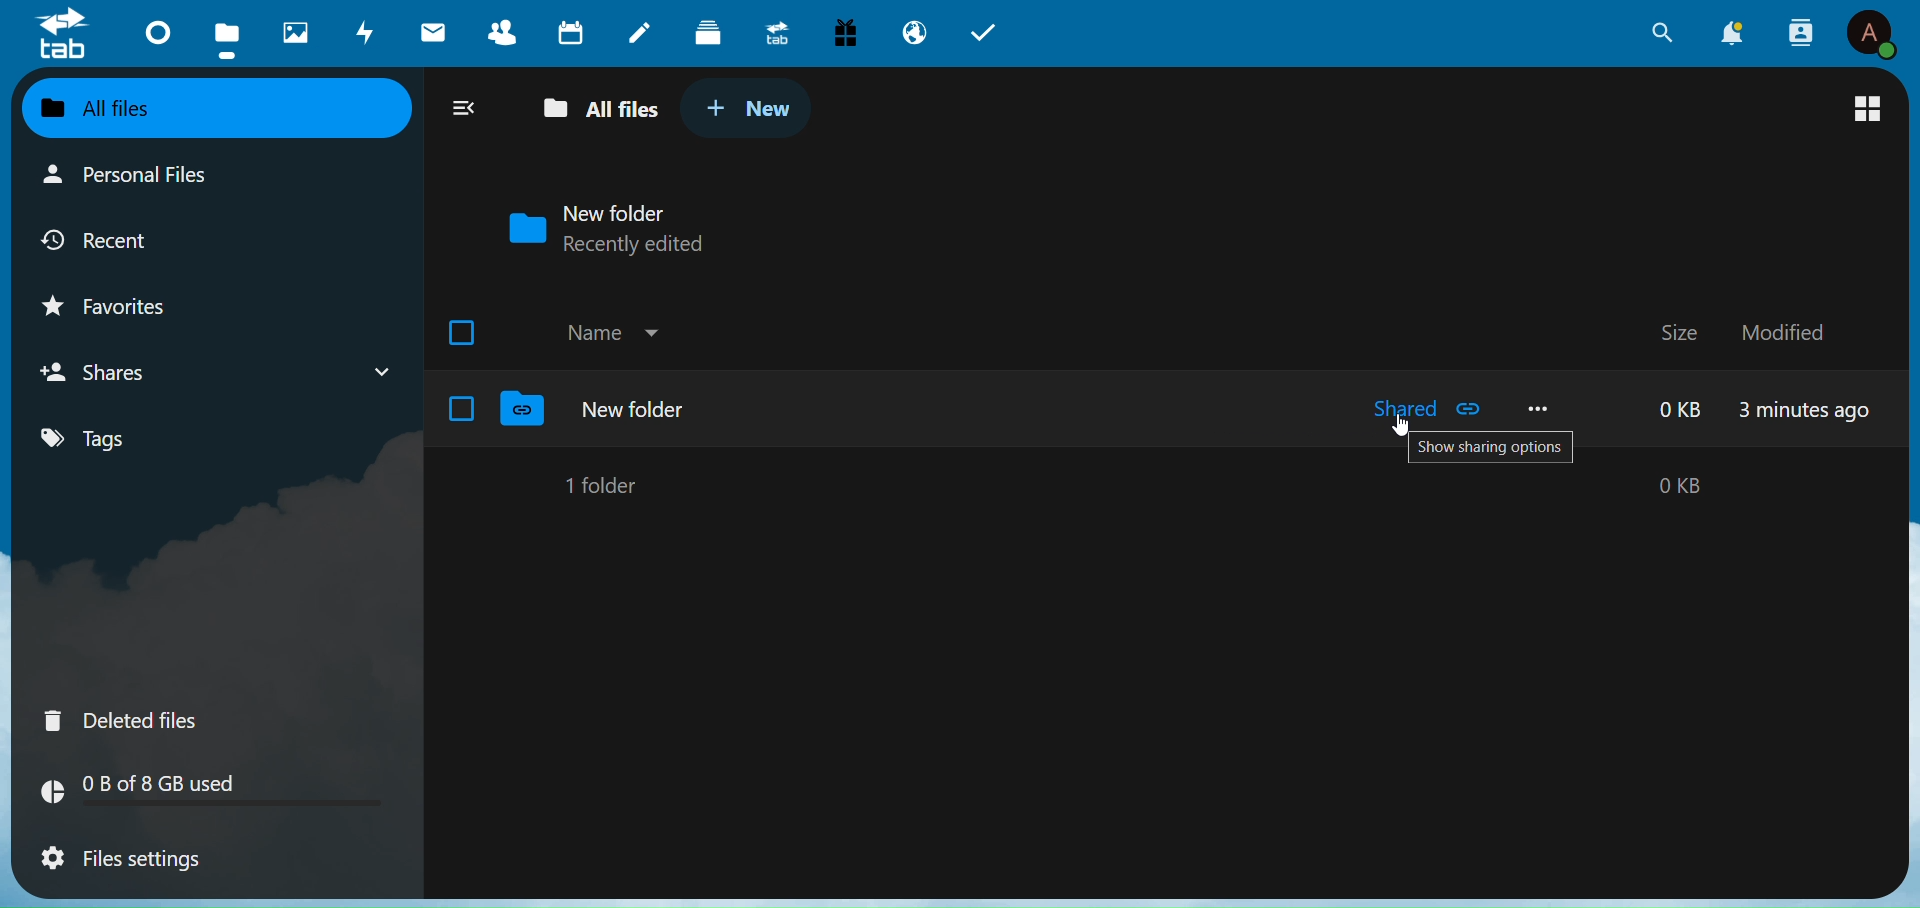 This screenshot has width=1920, height=908. What do you see at coordinates (1788, 331) in the screenshot?
I see `Modified` at bounding box center [1788, 331].